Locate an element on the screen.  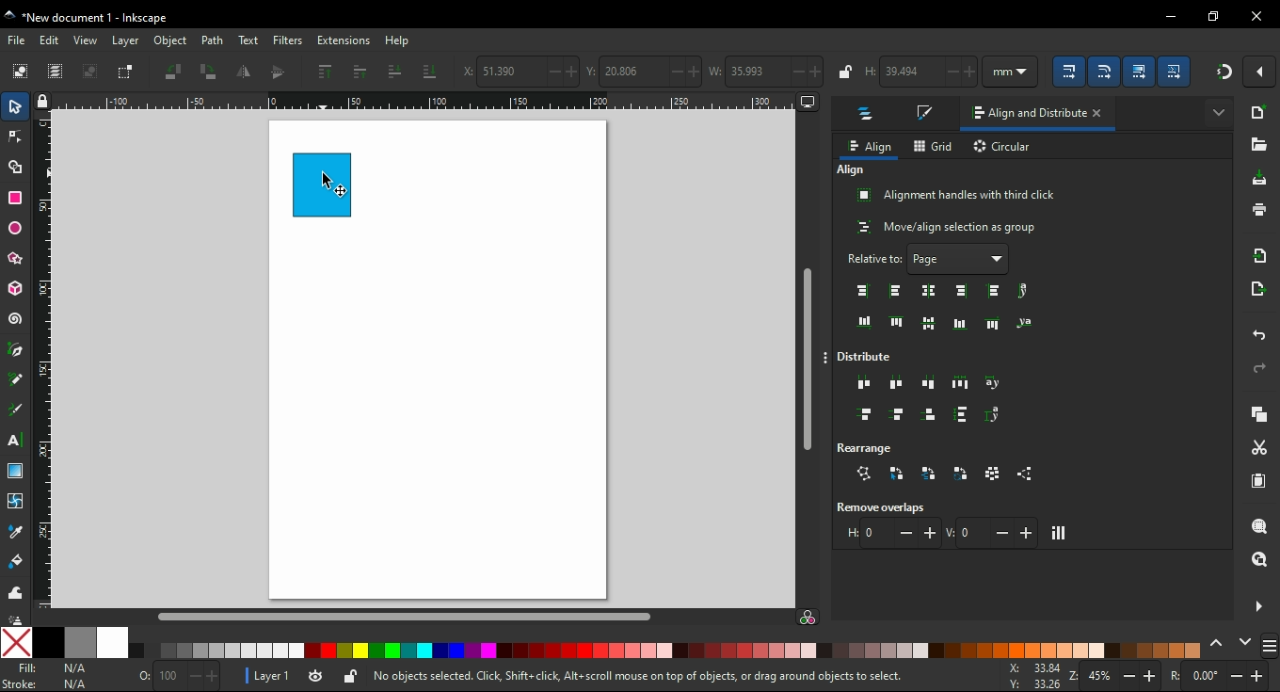
object flip vertical is located at coordinates (278, 73).